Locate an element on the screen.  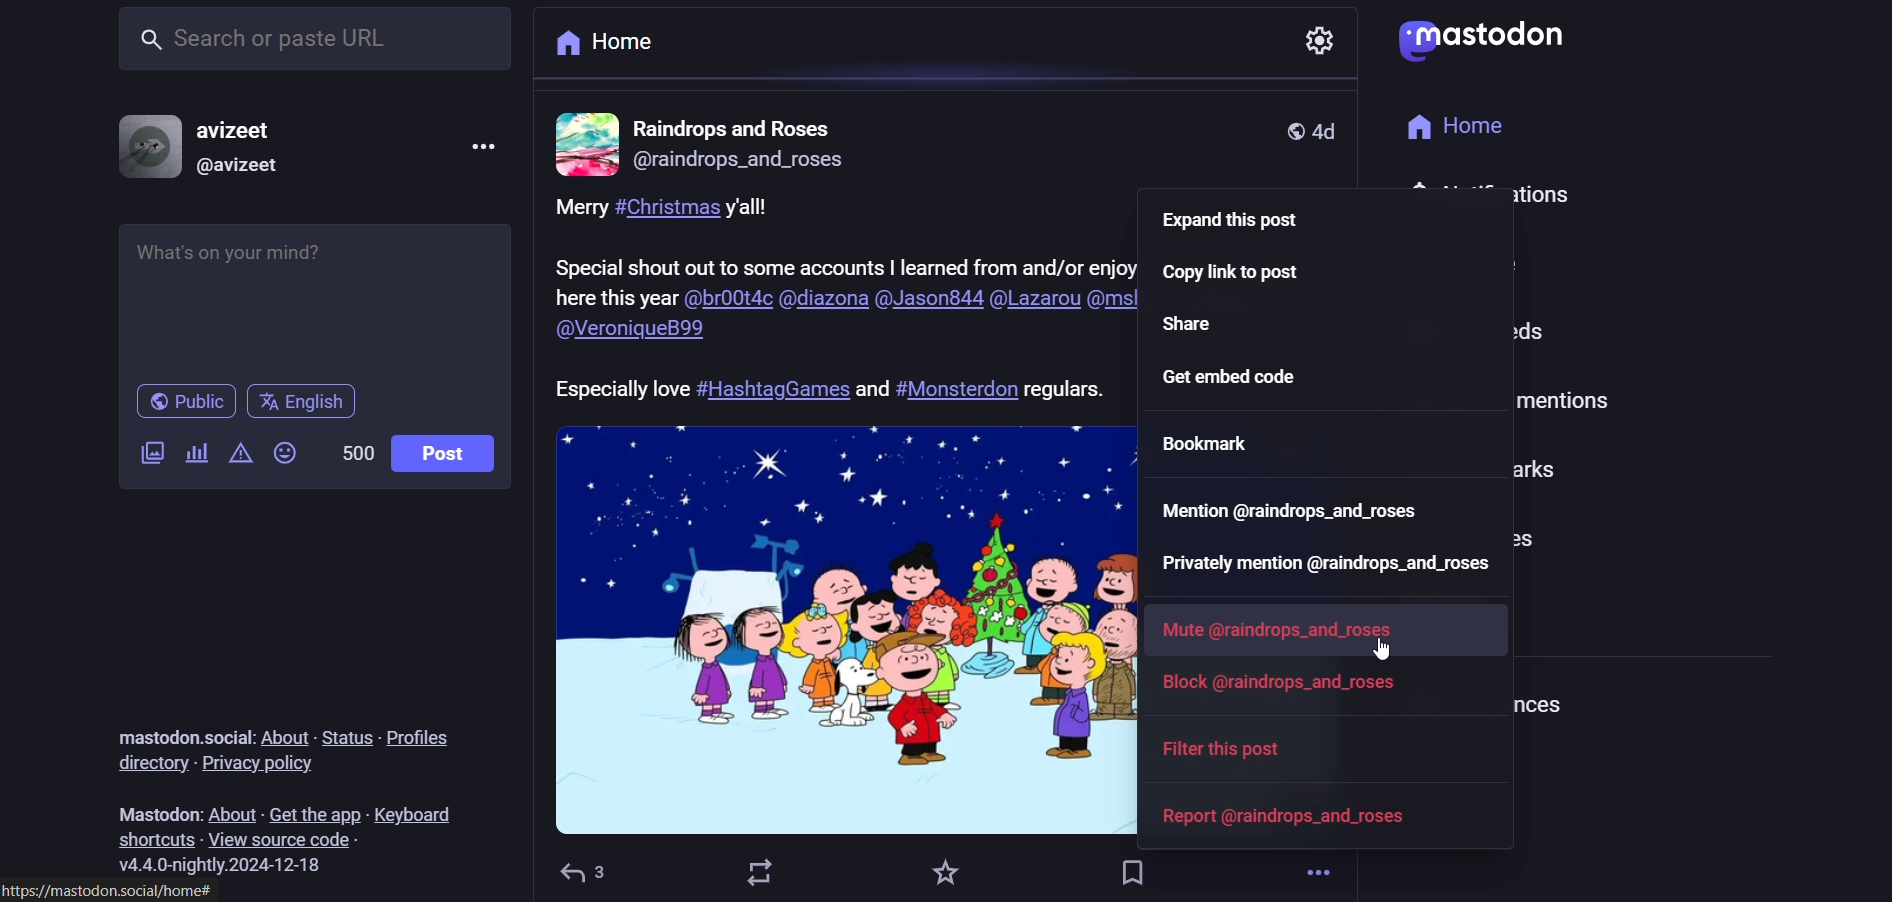
display picture is located at coordinates (142, 144).